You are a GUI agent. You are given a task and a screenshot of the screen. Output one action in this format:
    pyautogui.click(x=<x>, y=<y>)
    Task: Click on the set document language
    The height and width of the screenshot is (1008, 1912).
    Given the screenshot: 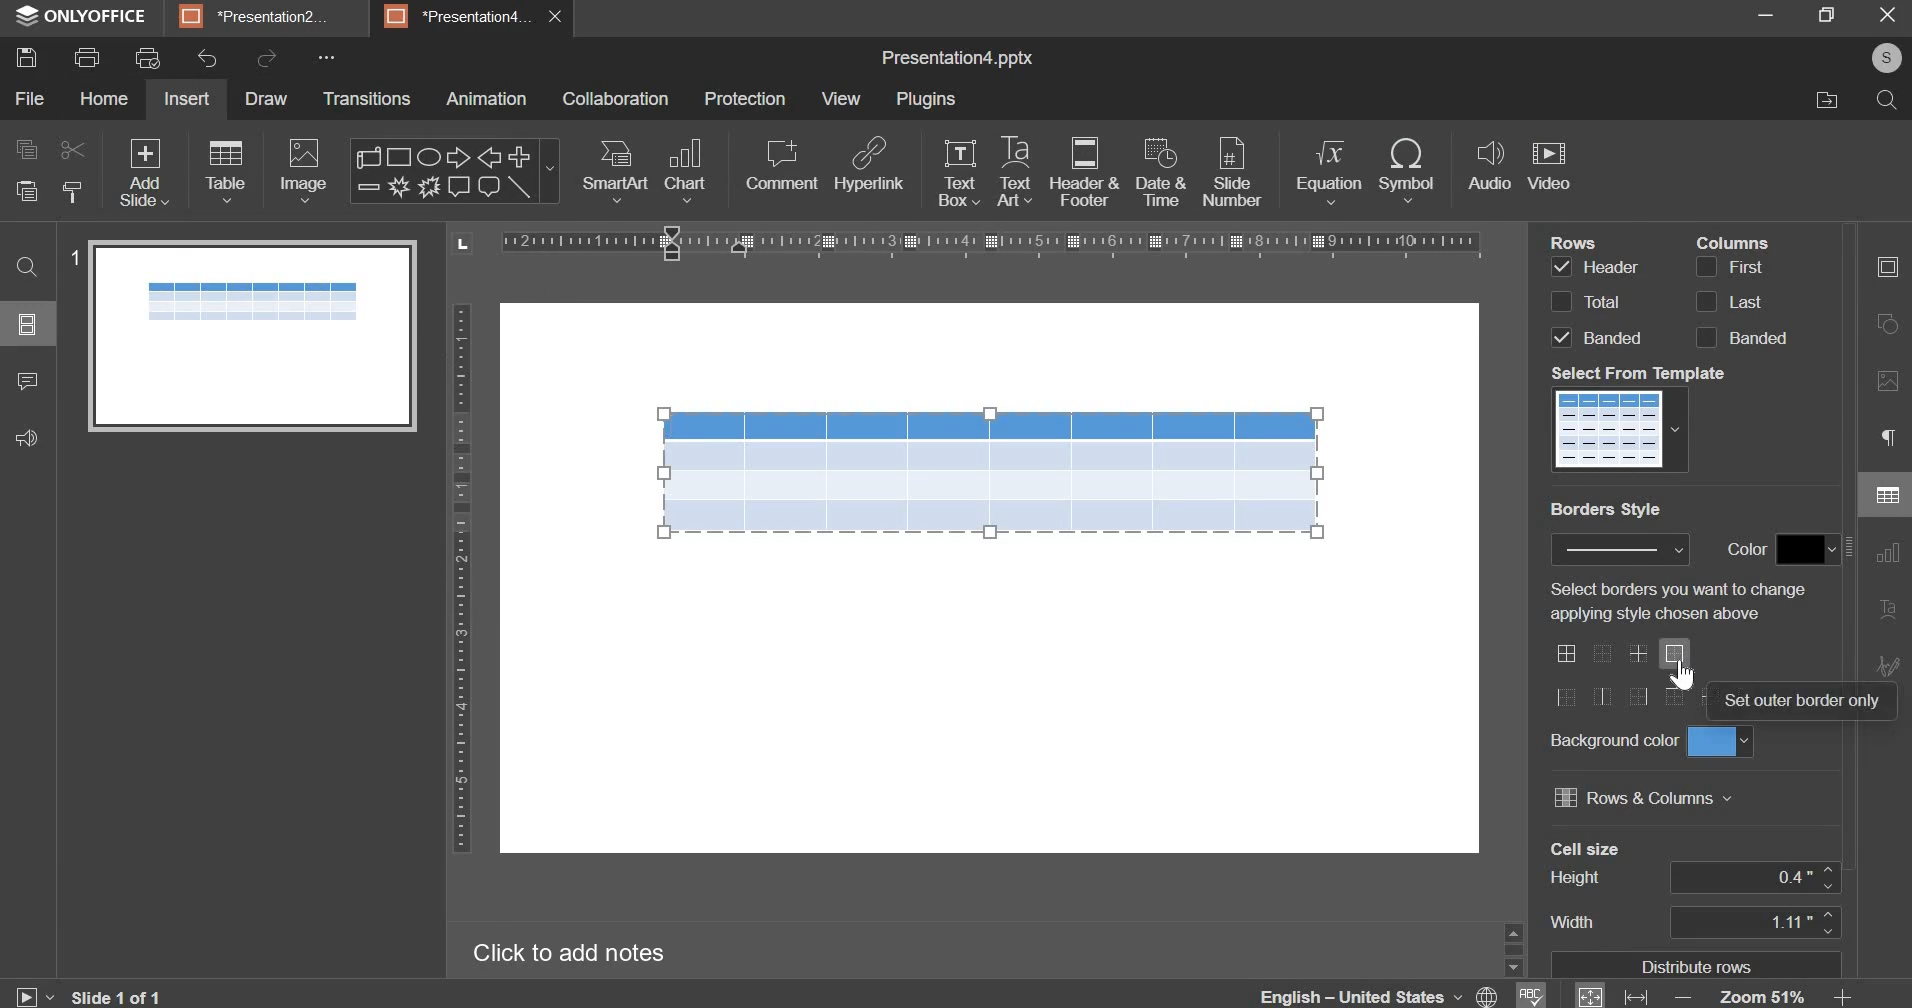 What is the action you would take?
    pyautogui.click(x=1486, y=994)
    